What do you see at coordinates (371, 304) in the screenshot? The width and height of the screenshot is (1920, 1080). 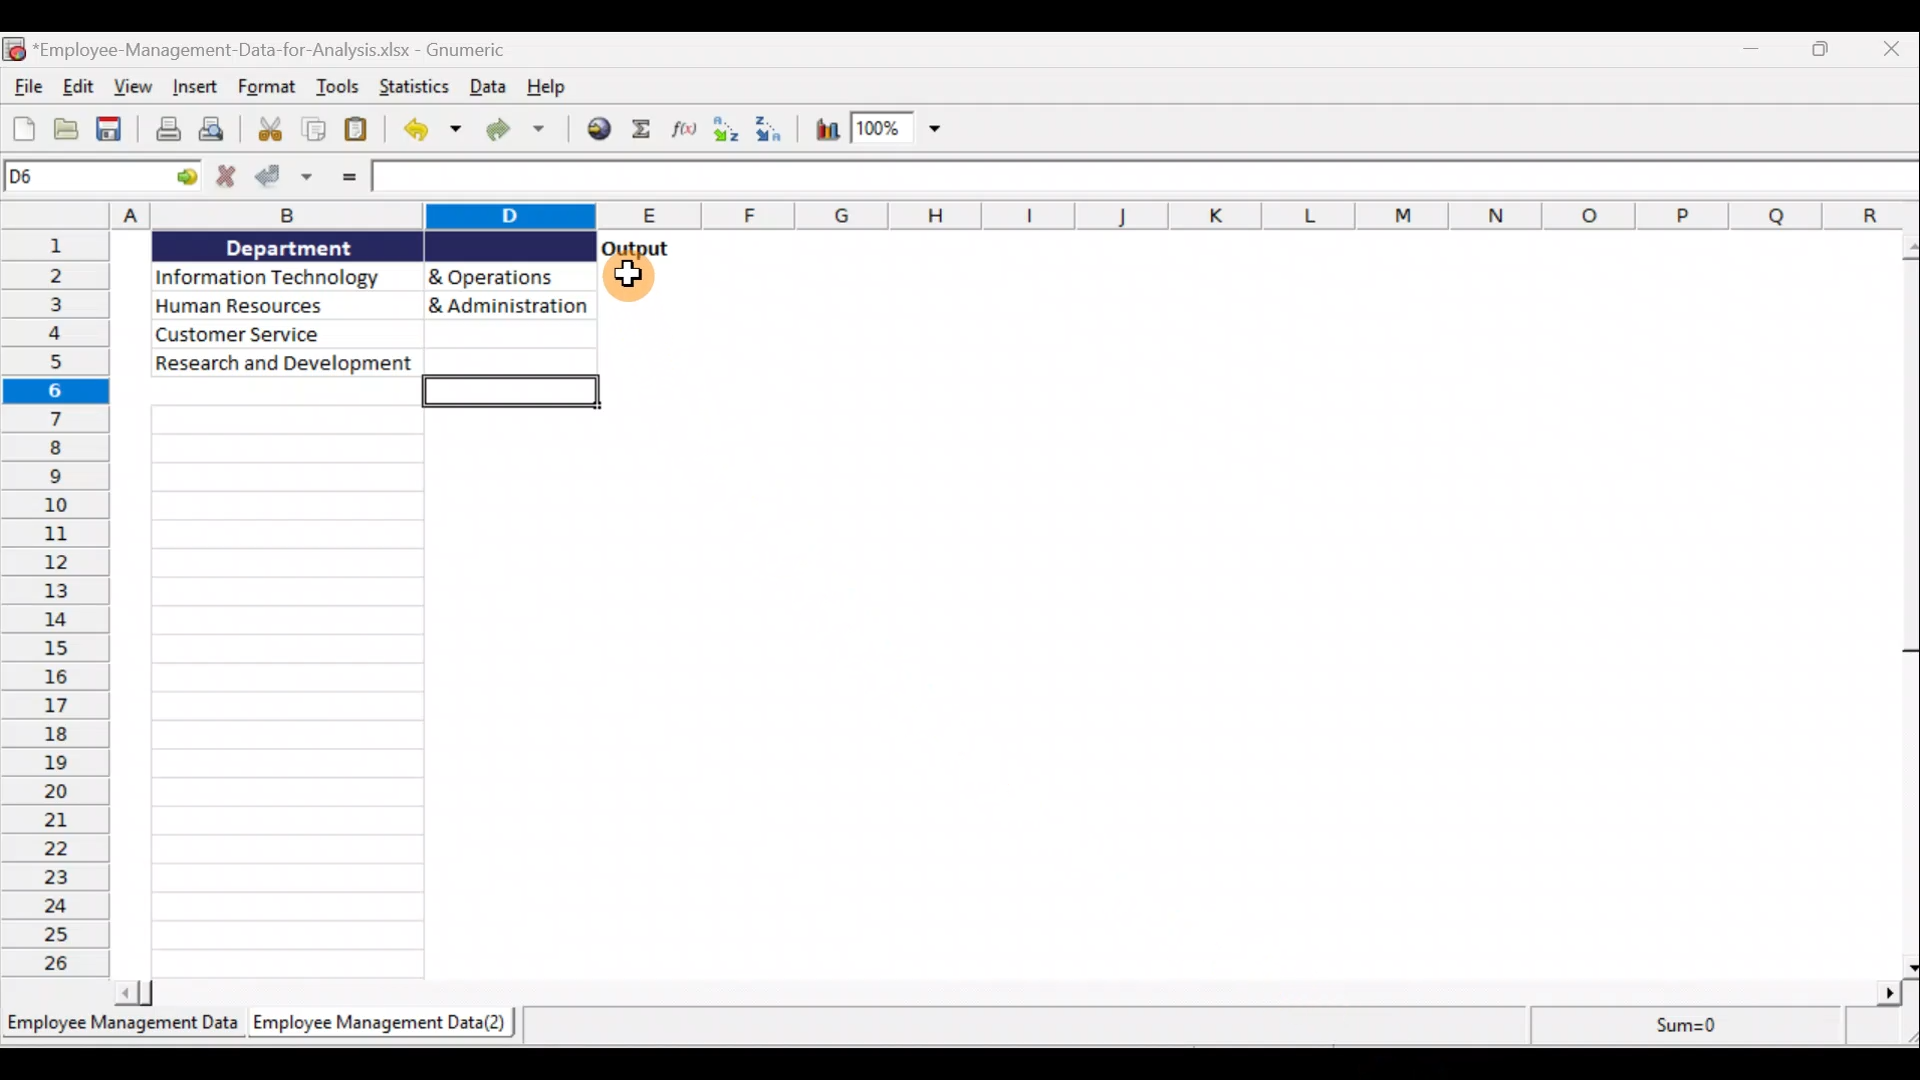 I see `Data` at bounding box center [371, 304].